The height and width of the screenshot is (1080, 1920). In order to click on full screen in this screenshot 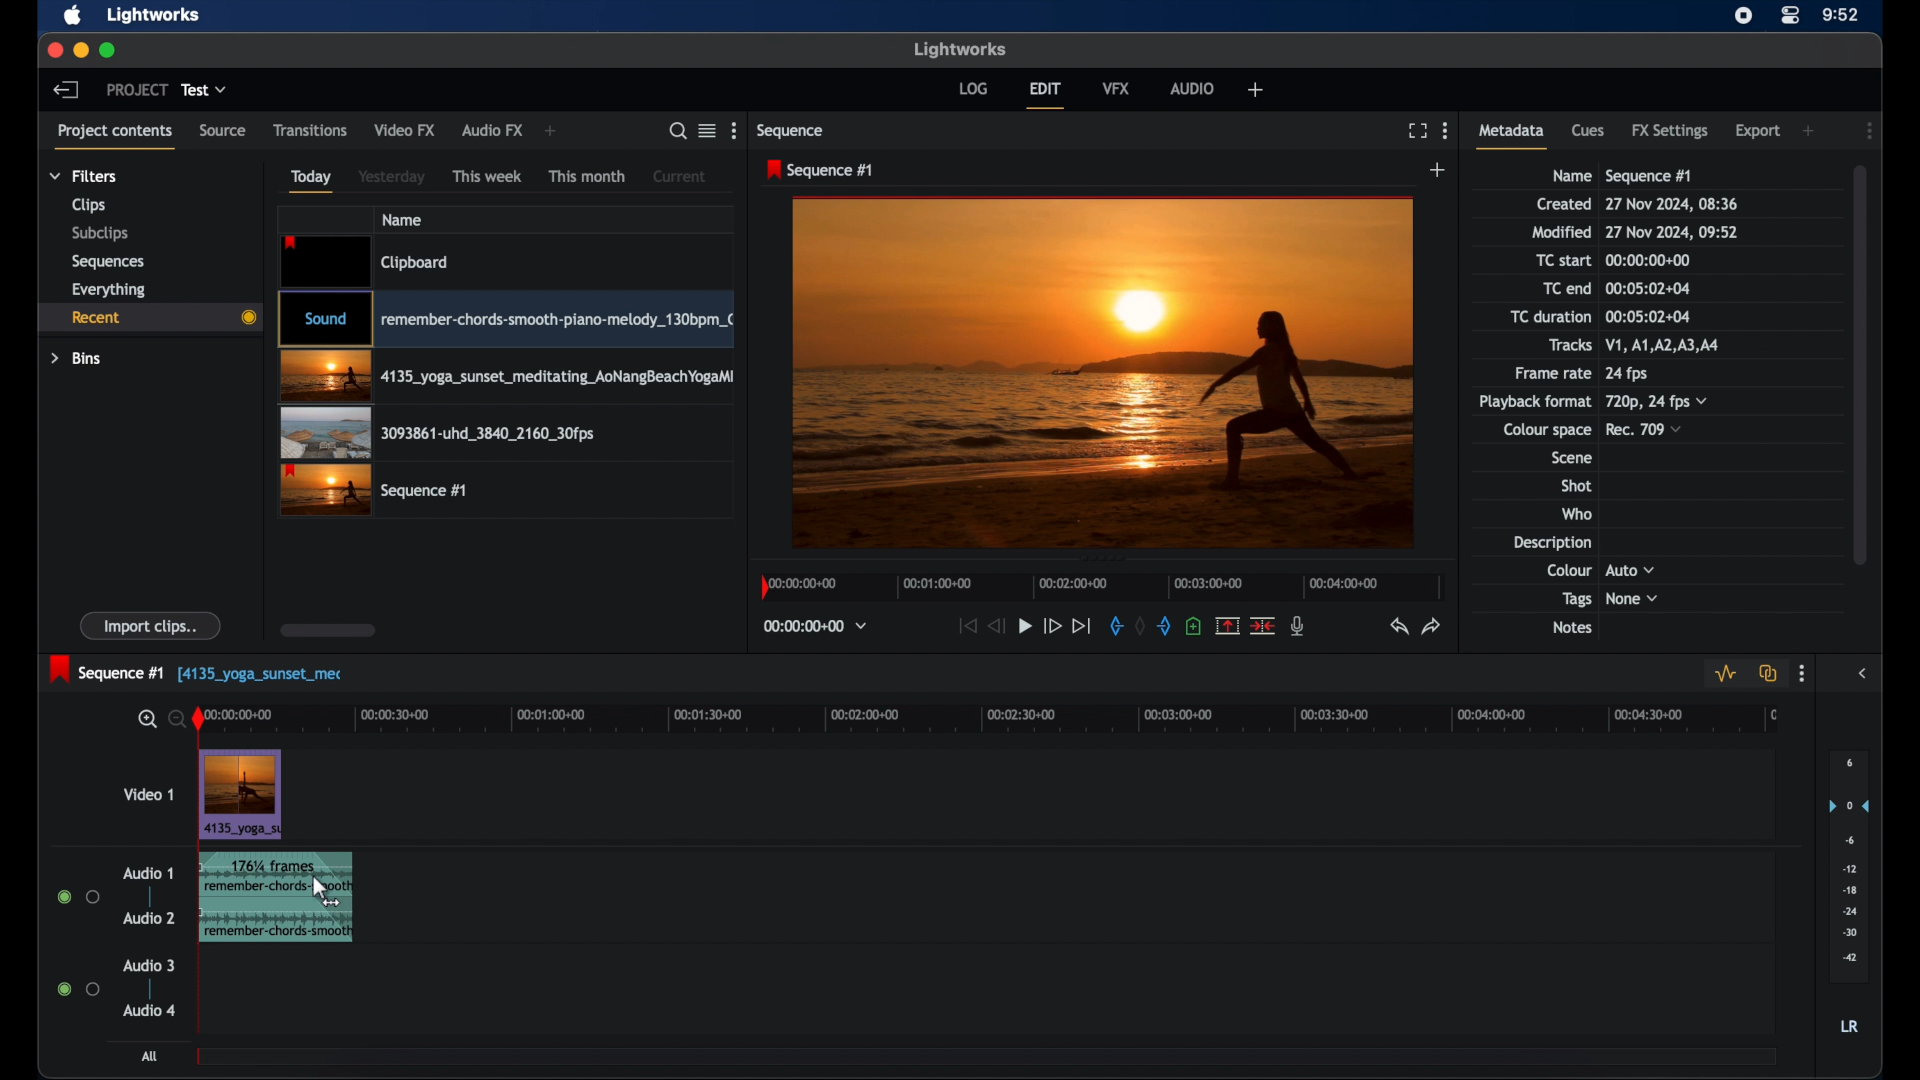, I will do `click(1415, 130)`.